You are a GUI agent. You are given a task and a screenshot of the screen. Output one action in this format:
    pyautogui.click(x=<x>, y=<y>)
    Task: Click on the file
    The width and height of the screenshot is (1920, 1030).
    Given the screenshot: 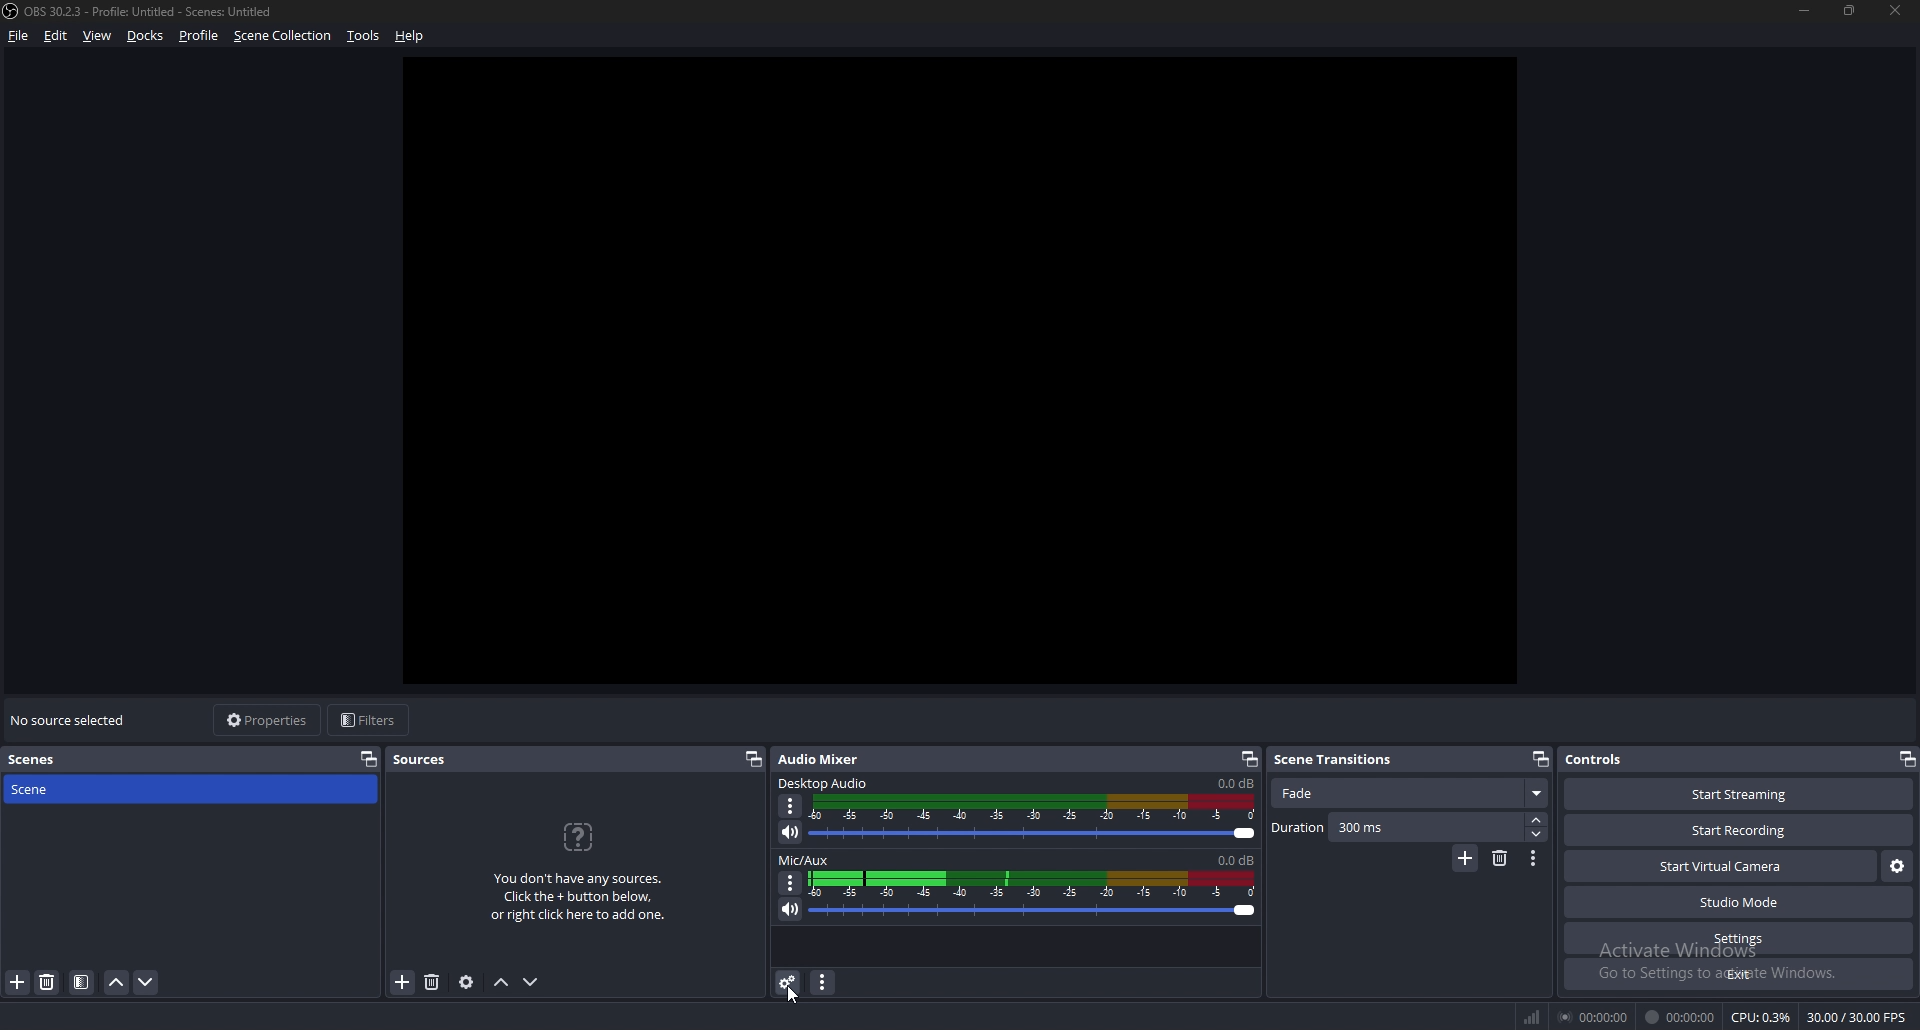 What is the action you would take?
    pyautogui.click(x=20, y=36)
    